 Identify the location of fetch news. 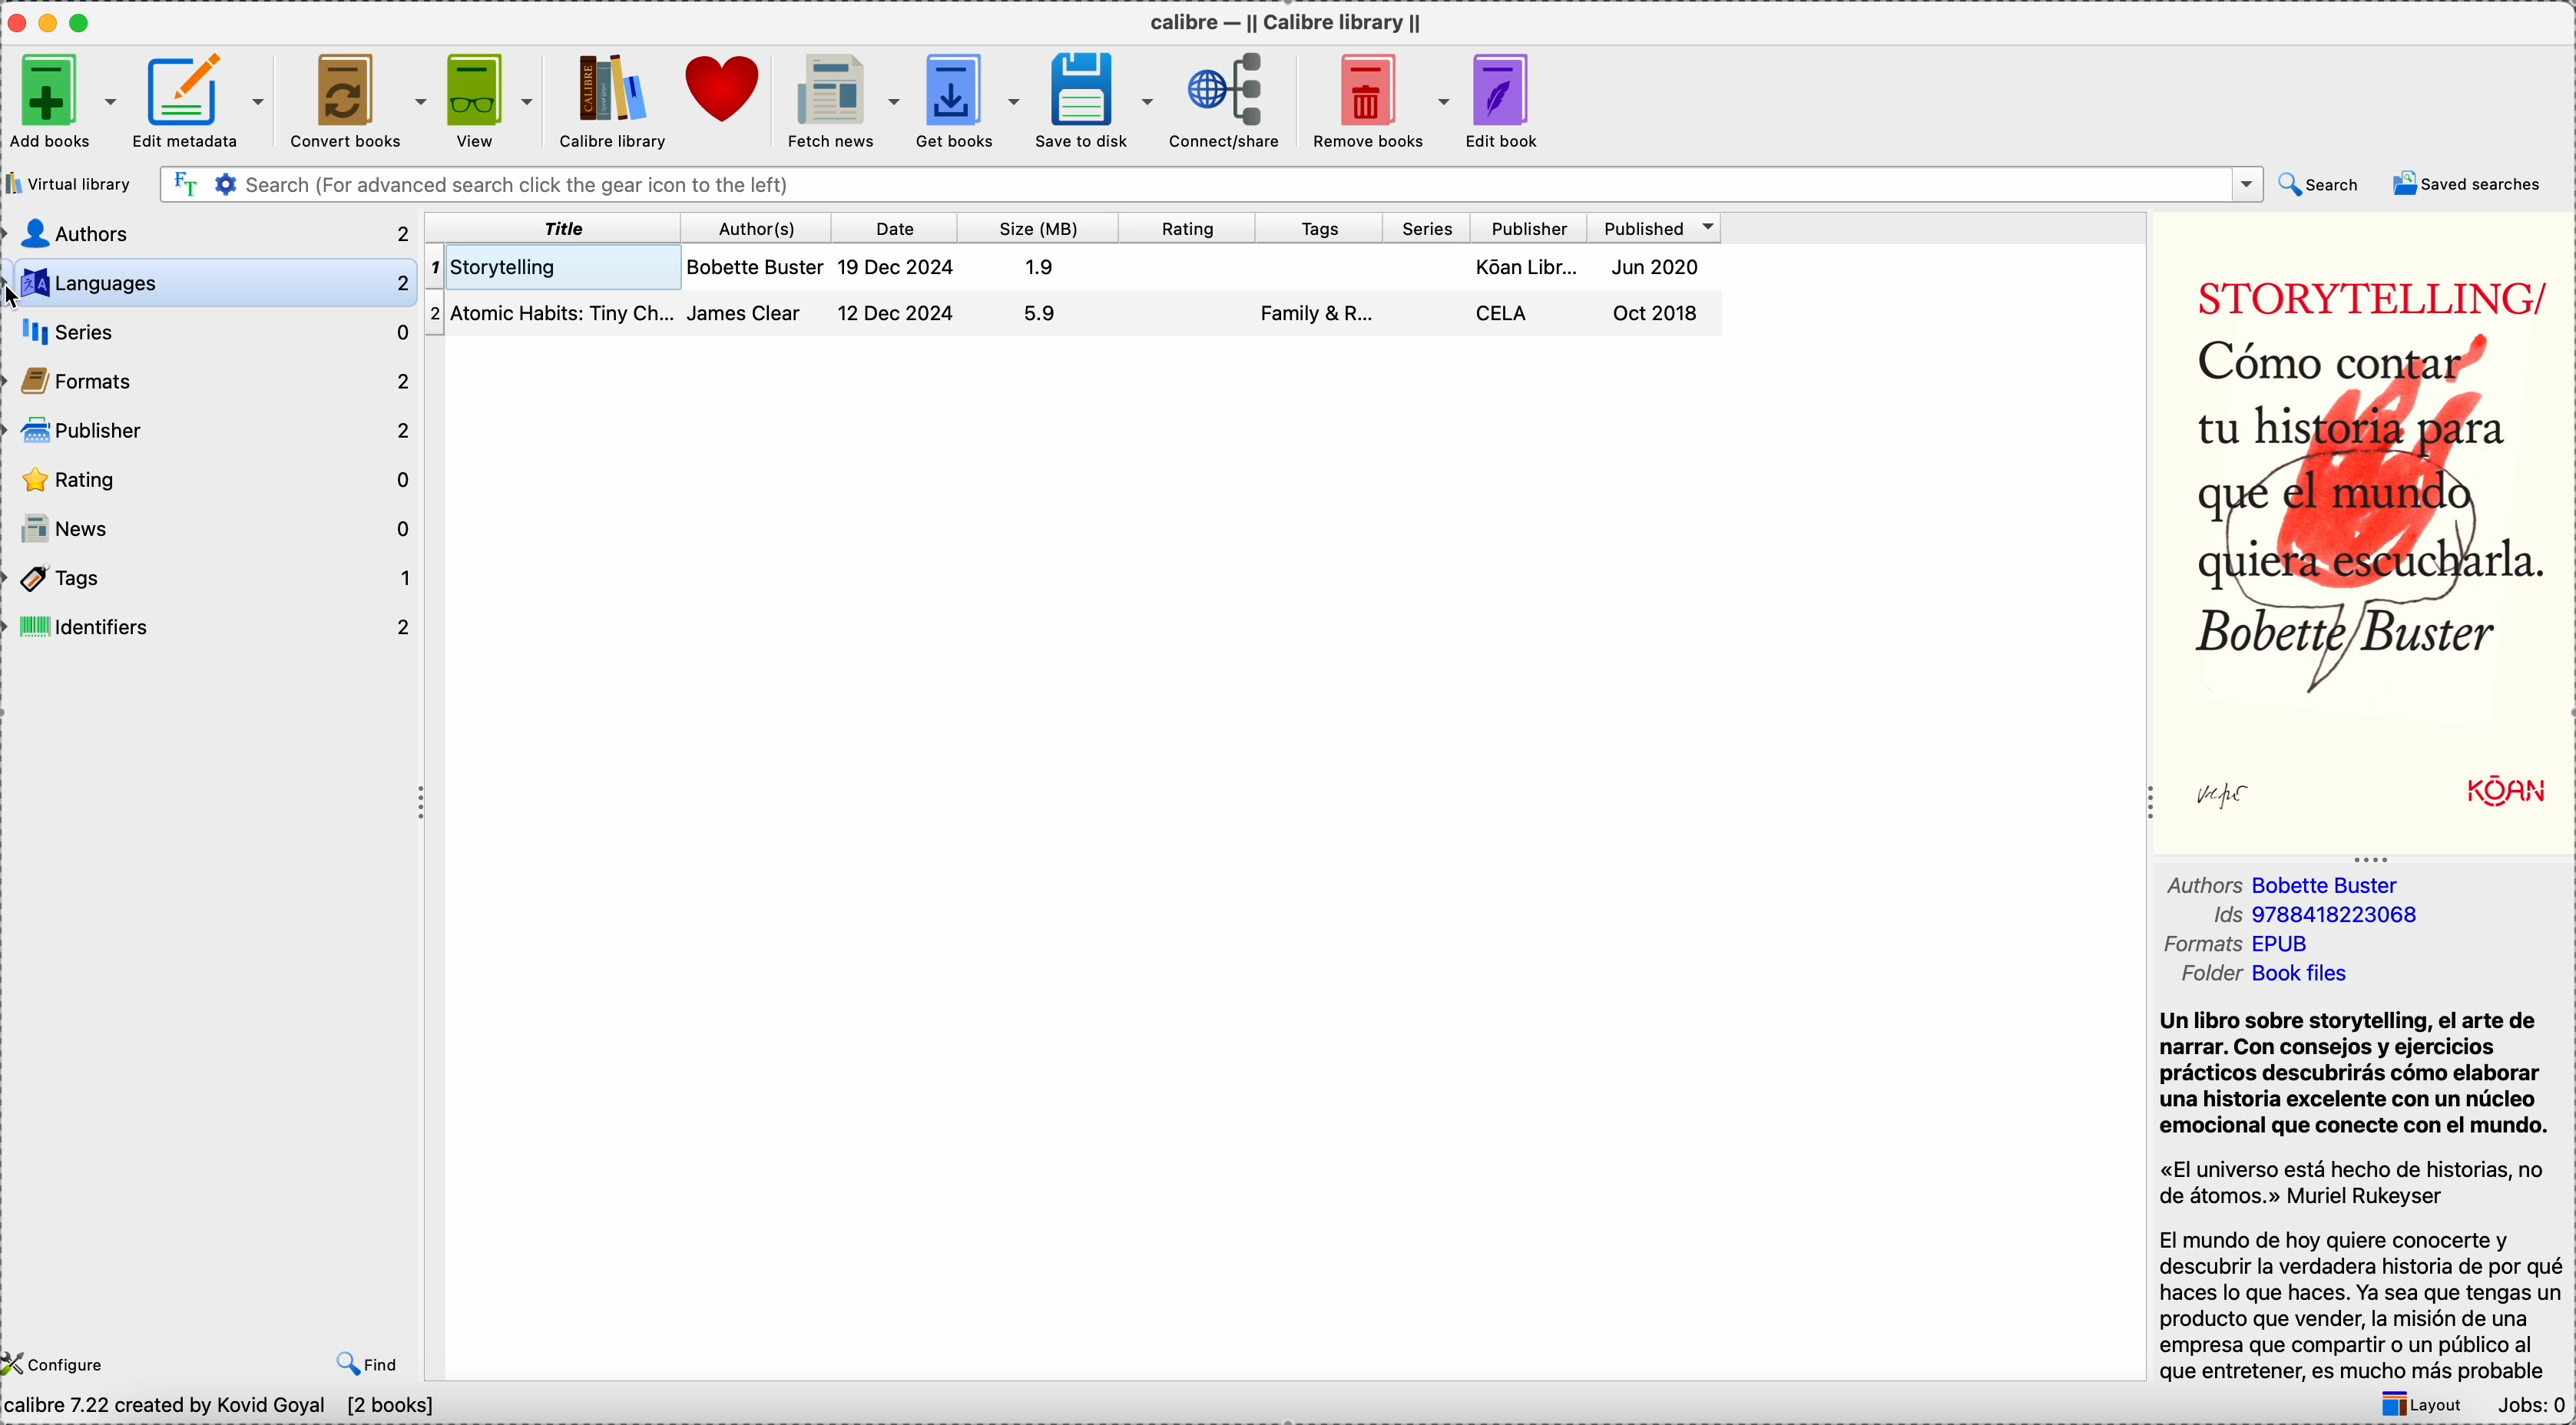
(842, 99).